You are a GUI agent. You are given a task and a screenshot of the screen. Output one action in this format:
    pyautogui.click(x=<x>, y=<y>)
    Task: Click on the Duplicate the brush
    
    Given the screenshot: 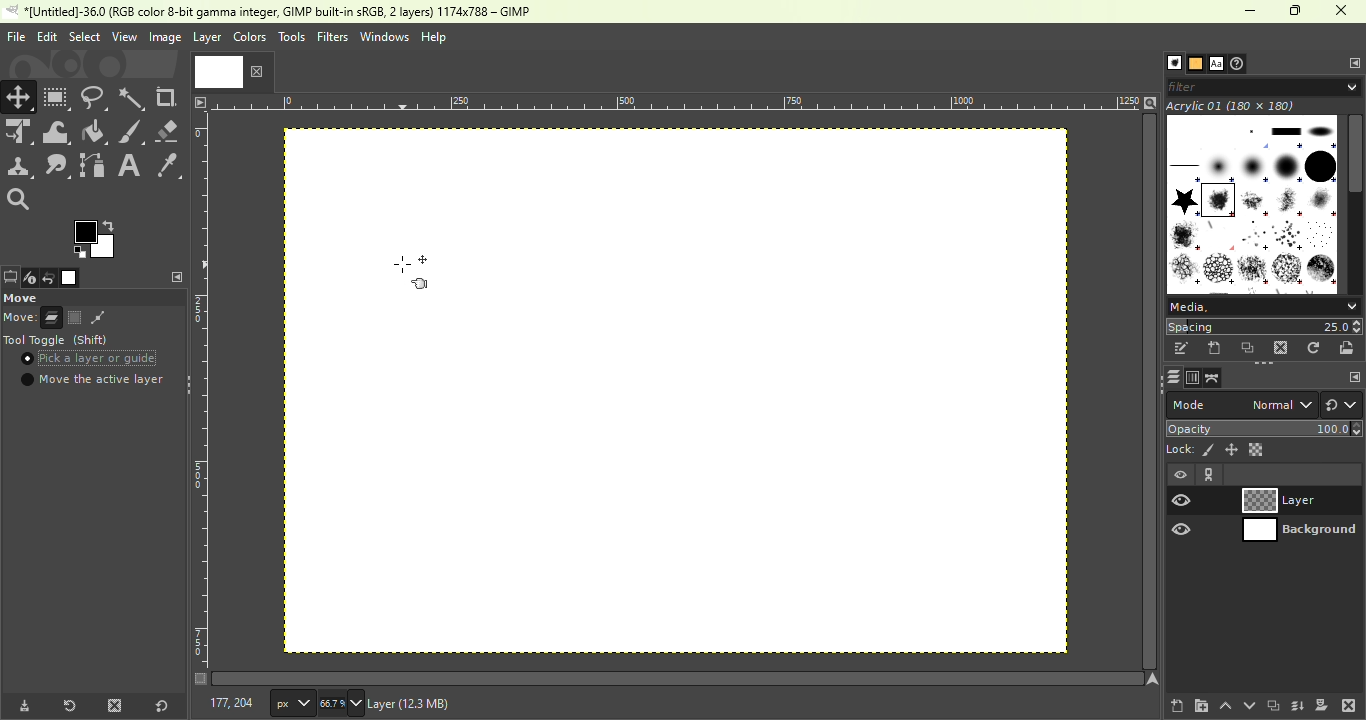 What is the action you would take?
    pyautogui.click(x=1248, y=350)
    